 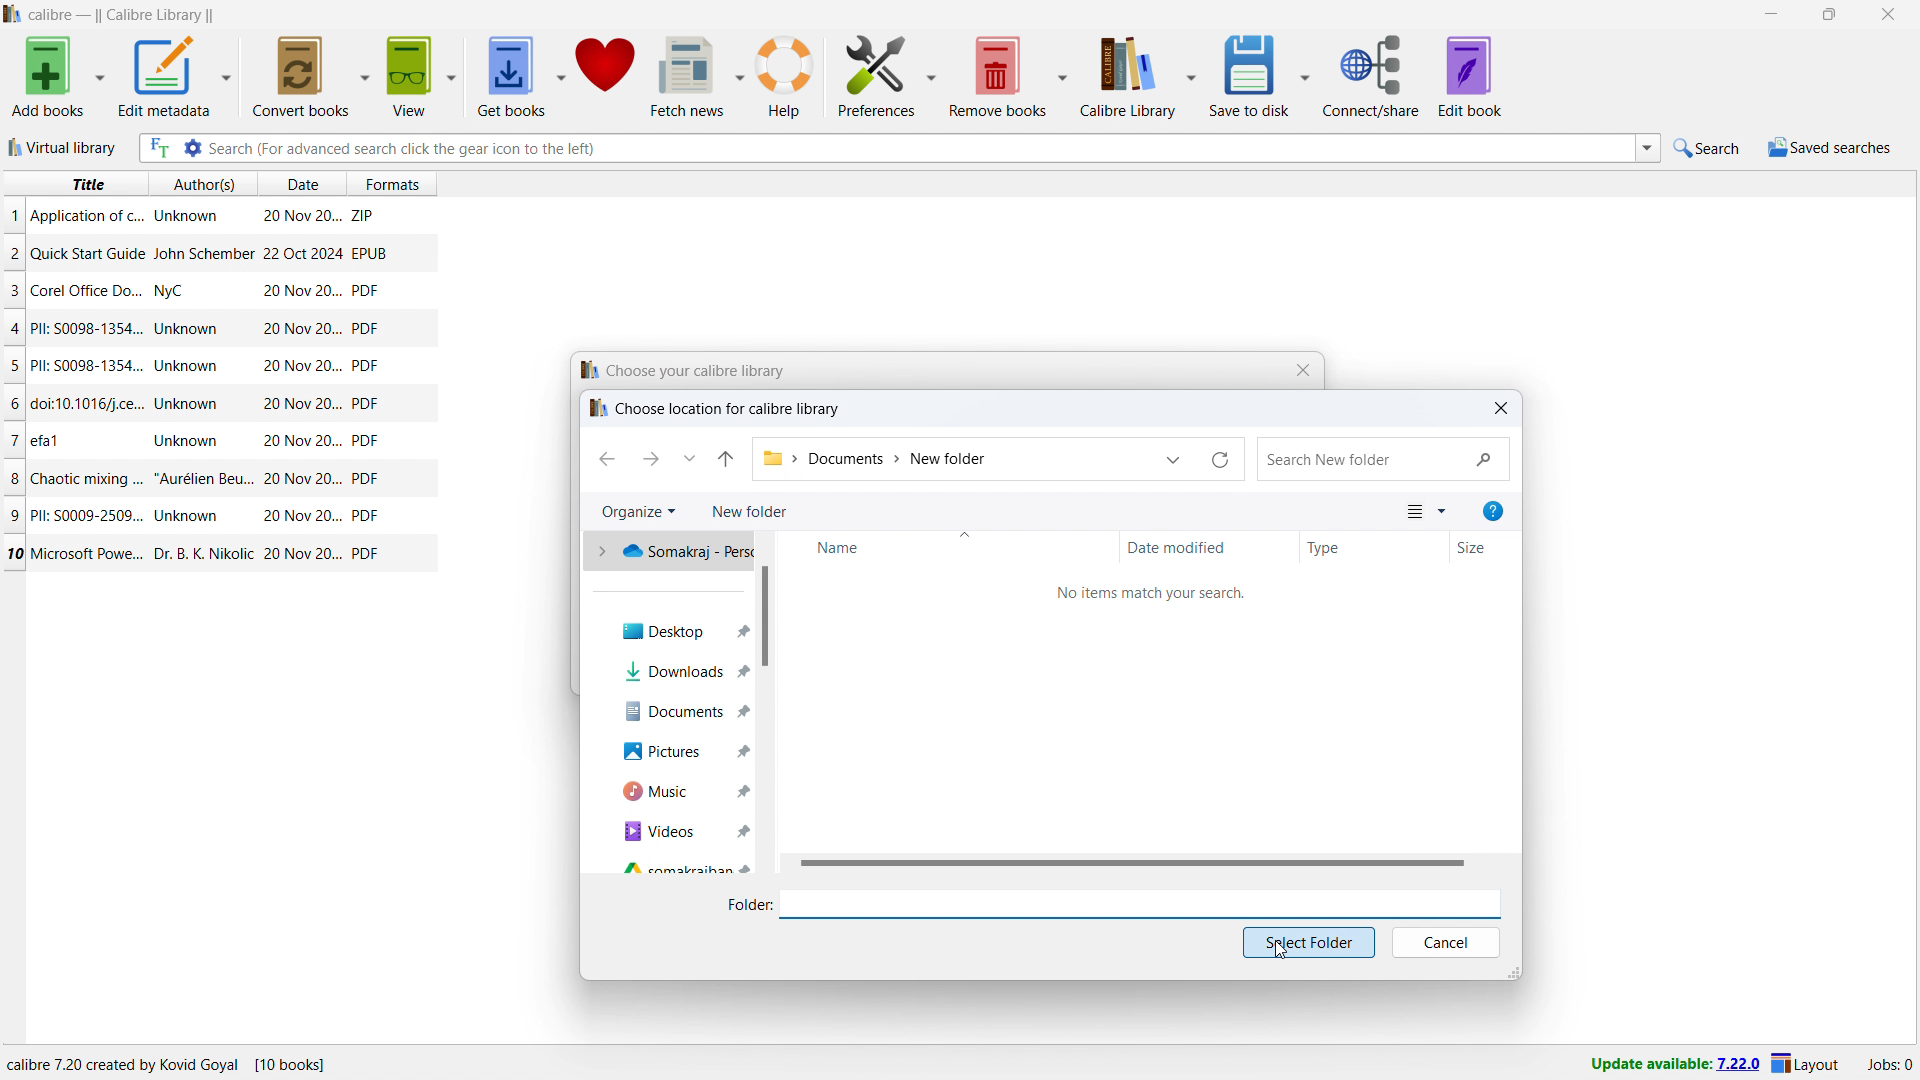 I want to click on title, so click(x=86, y=184).